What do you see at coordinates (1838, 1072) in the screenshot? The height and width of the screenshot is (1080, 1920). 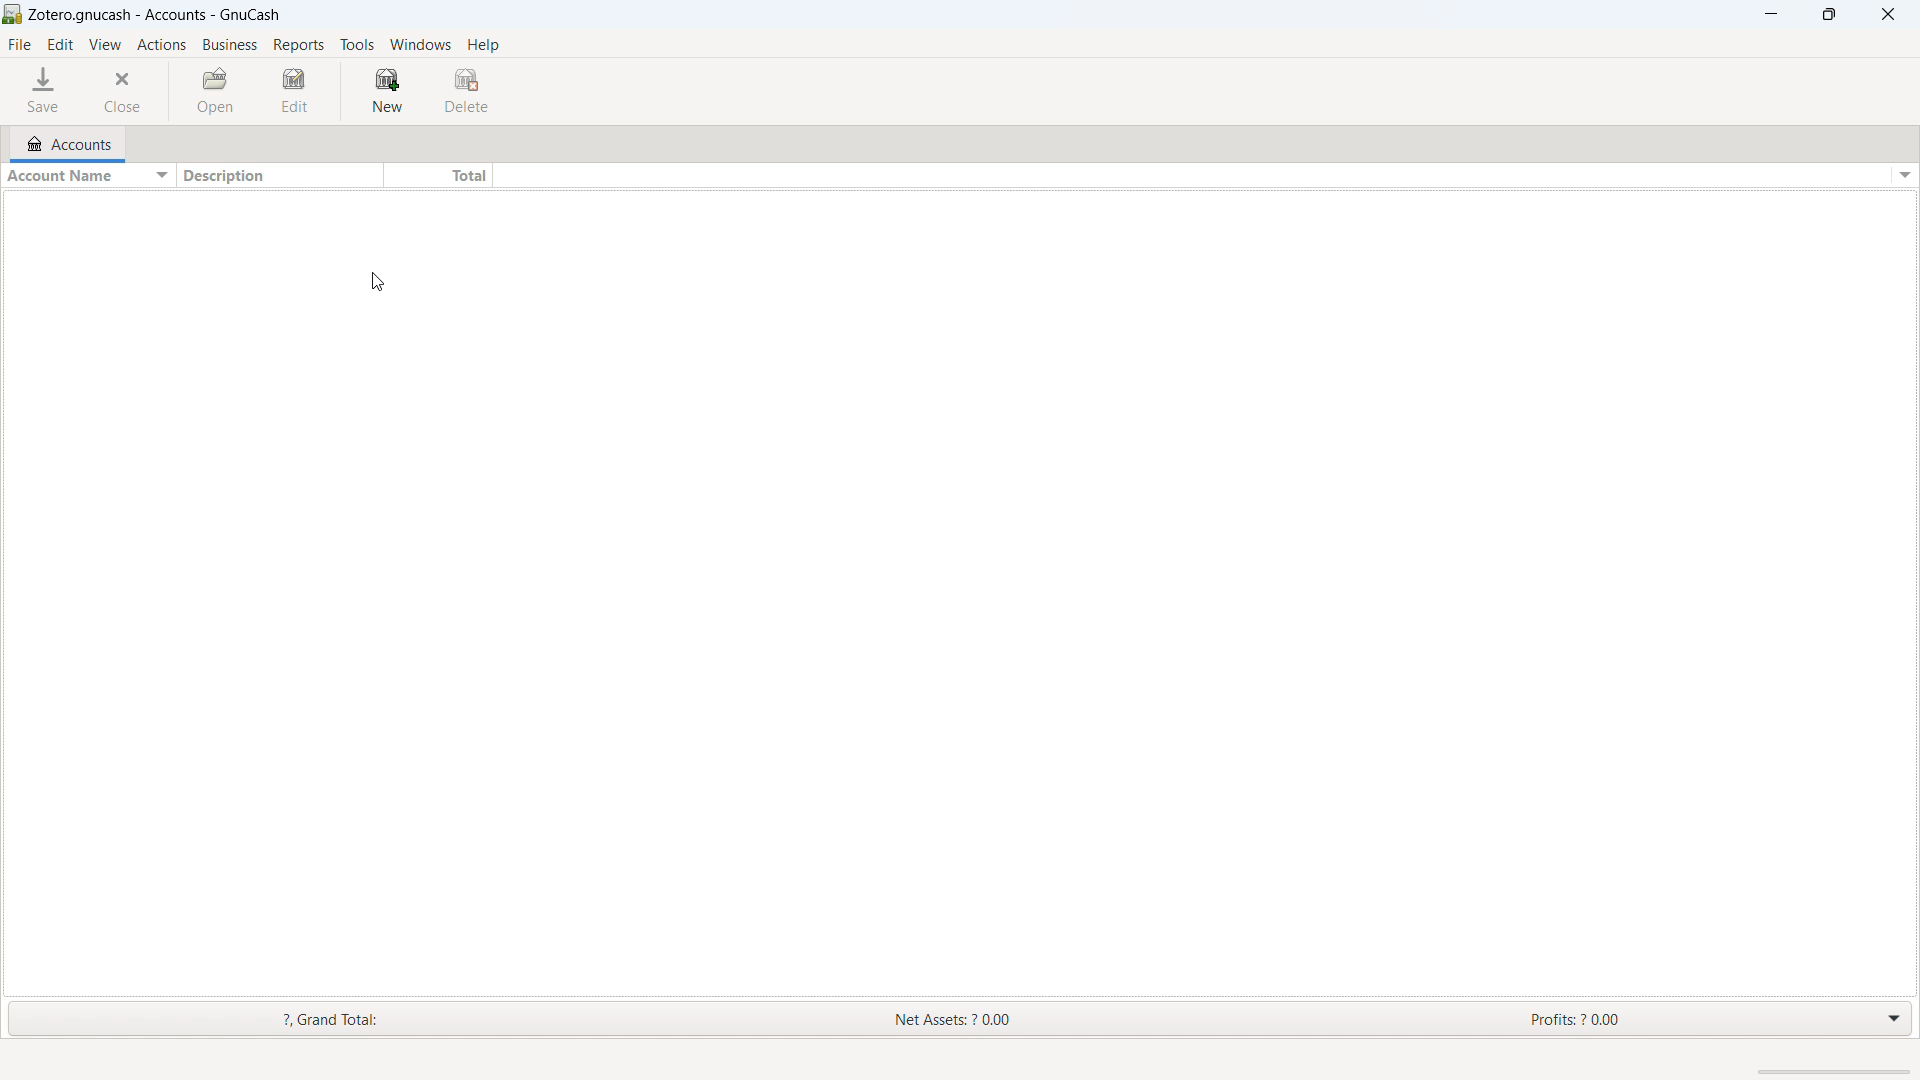 I see `scrollbar` at bounding box center [1838, 1072].